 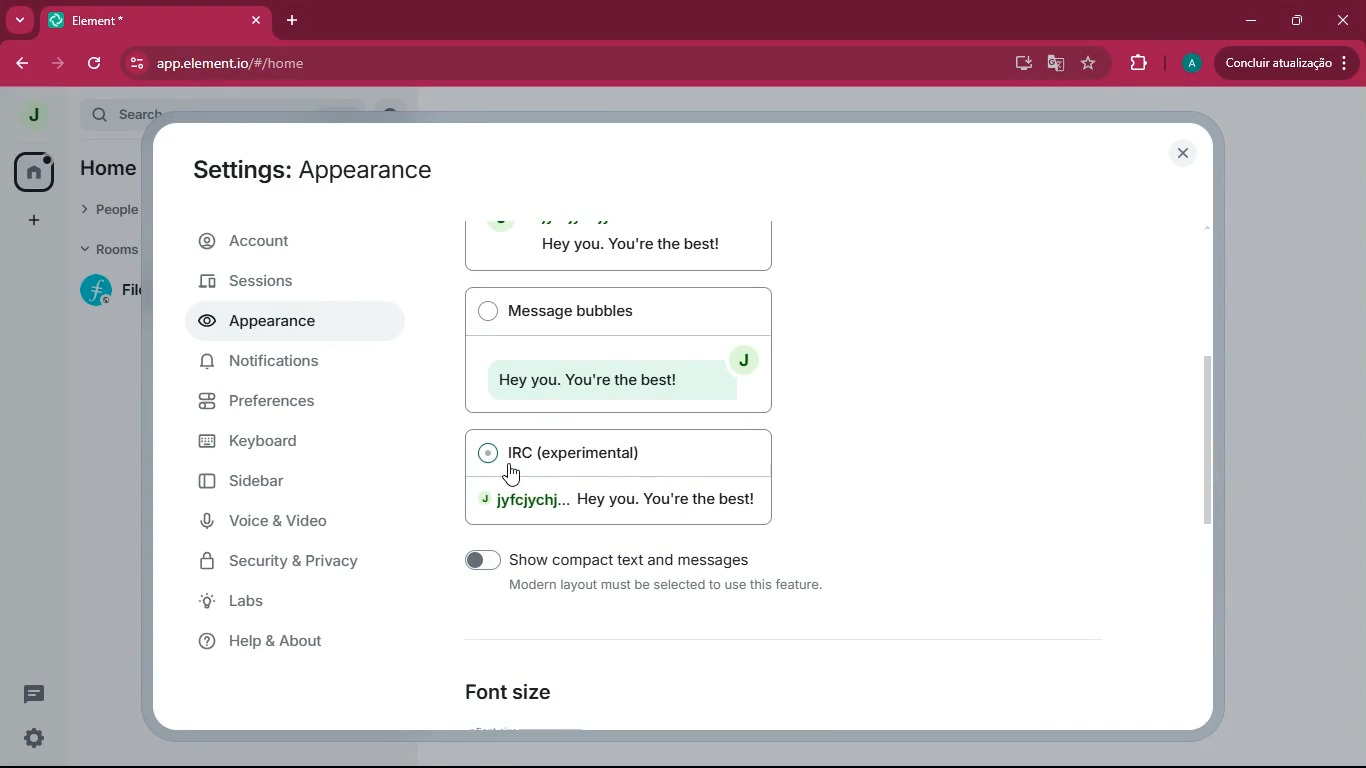 What do you see at coordinates (1188, 64) in the screenshot?
I see `profile` at bounding box center [1188, 64].